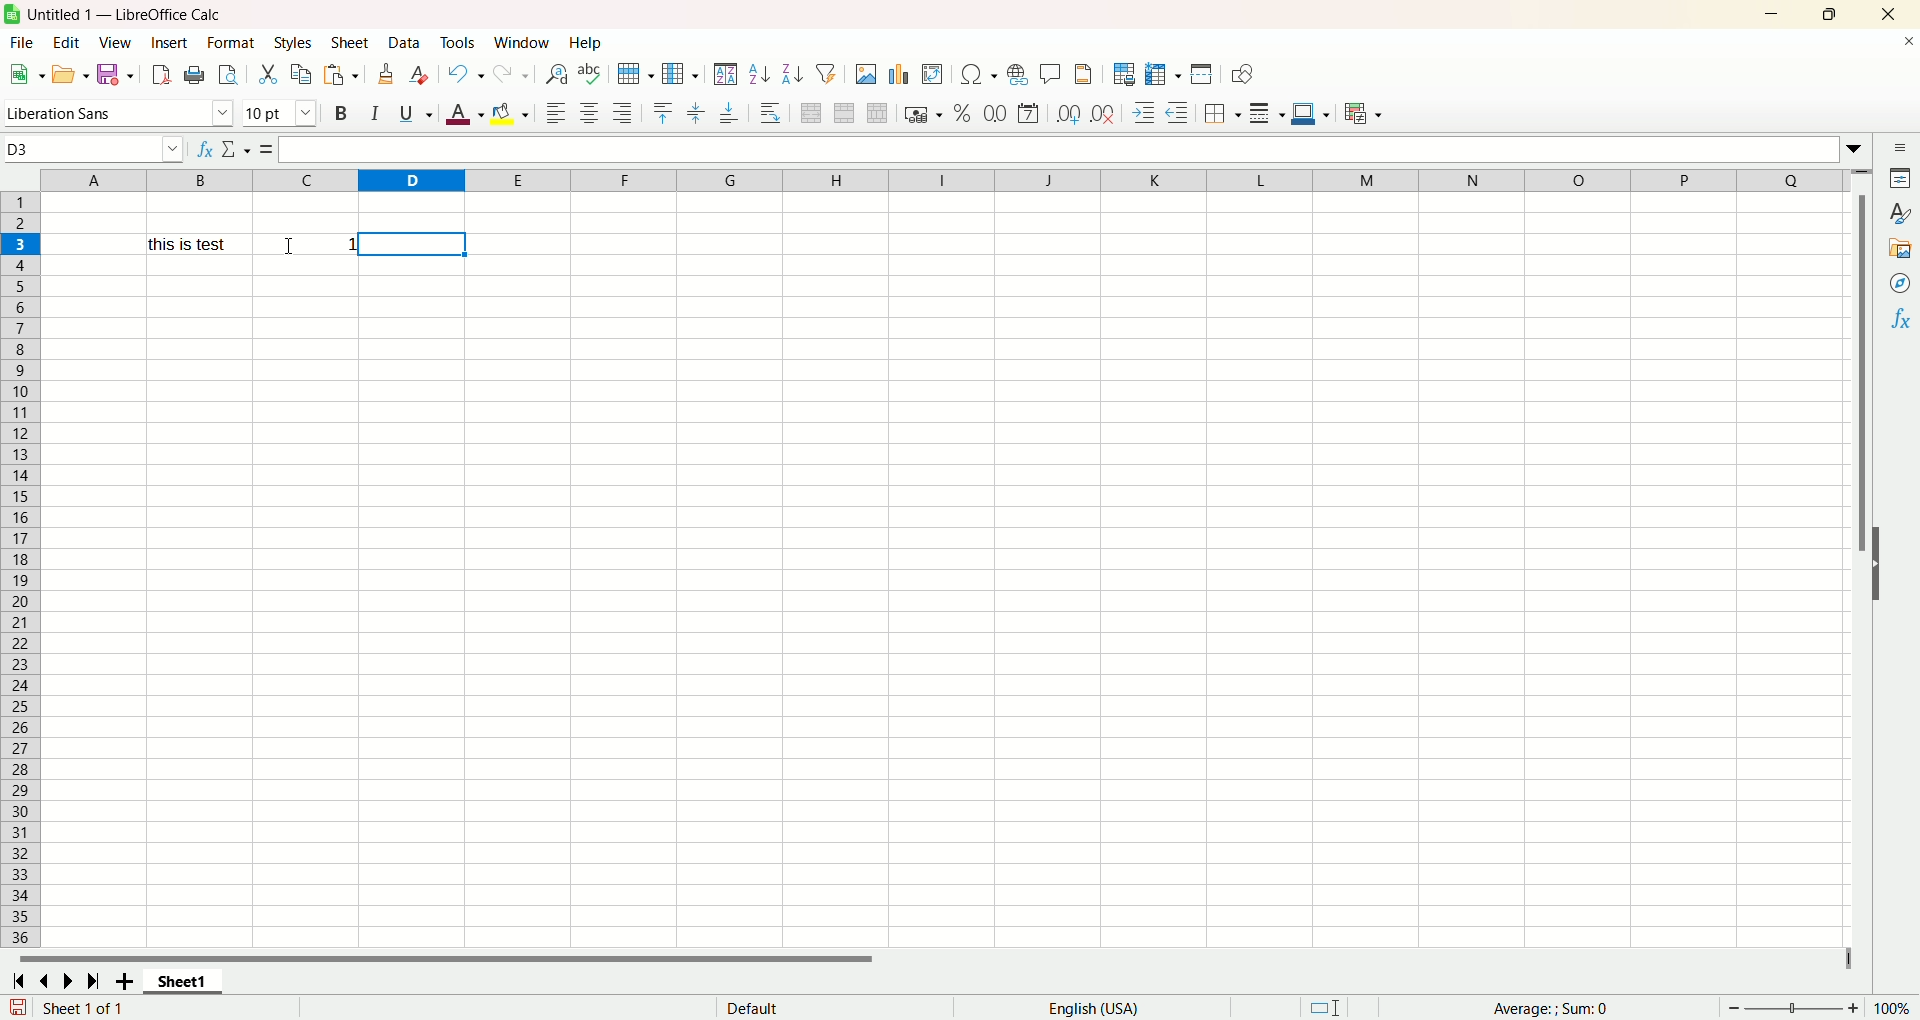  What do you see at coordinates (964, 111) in the screenshot?
I see `format as percent` at bounding box center [964, 111].